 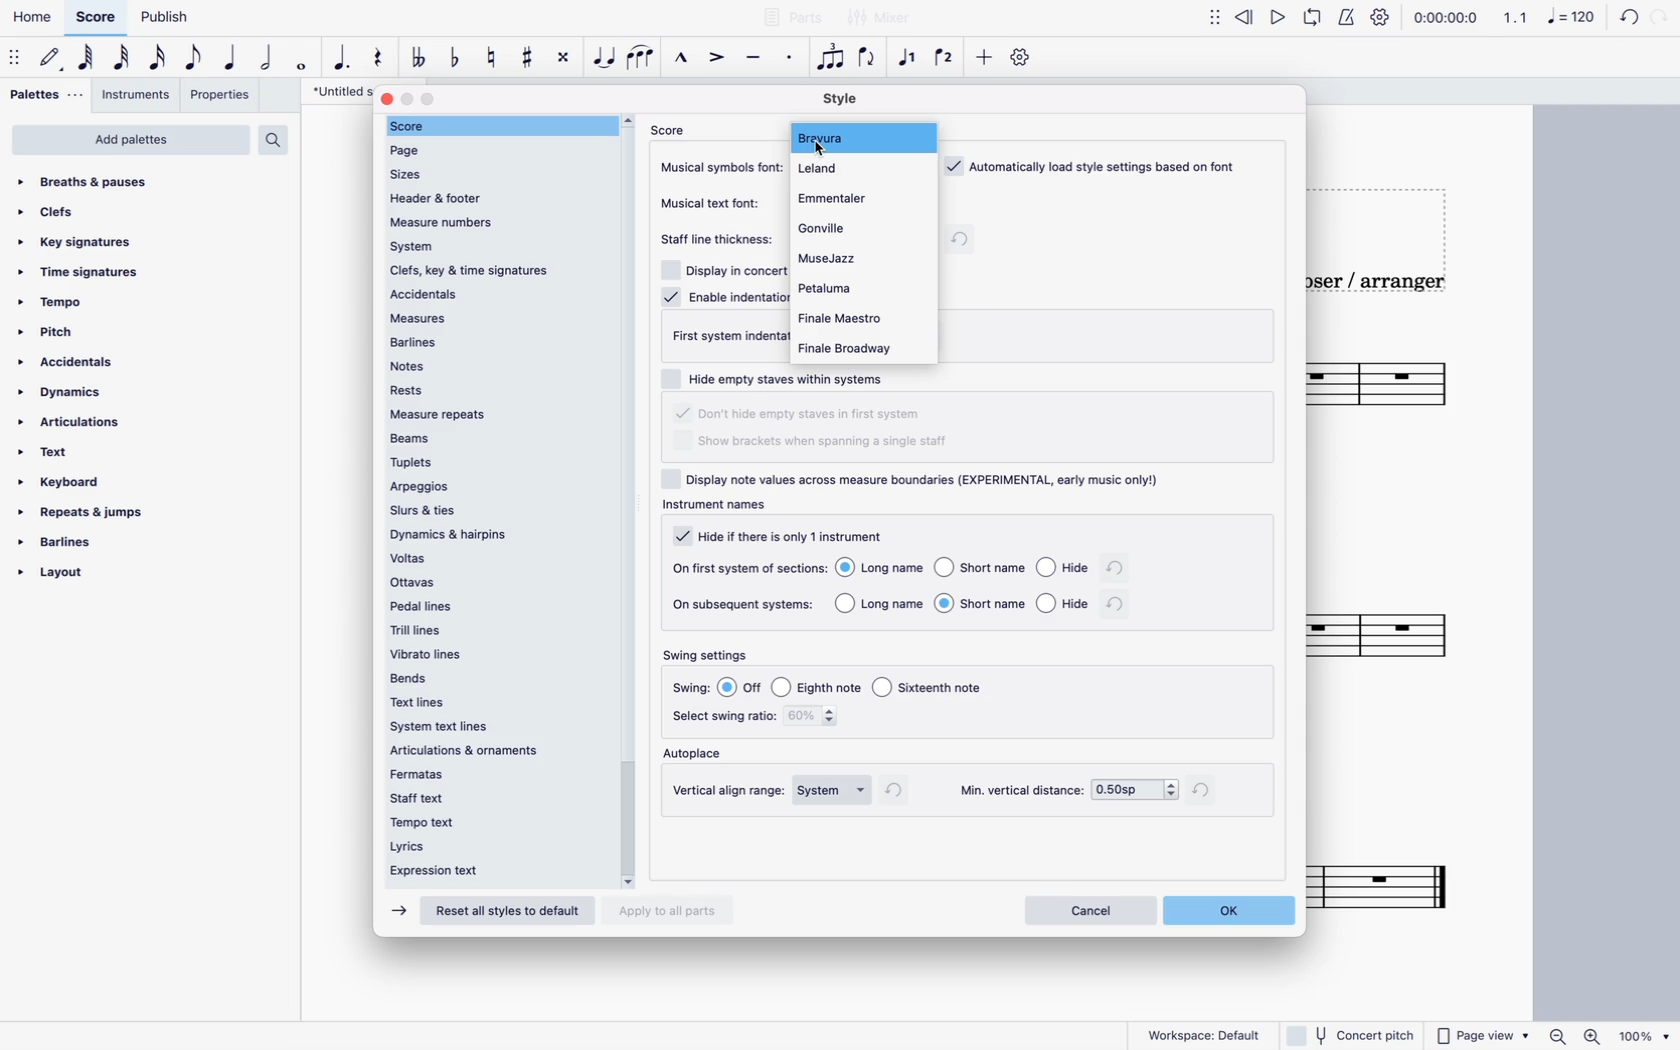 What do you see at coordinates (1445, 15) in the screenshot?
I see `0:00:00:0` at bounding box center [1445, 15].